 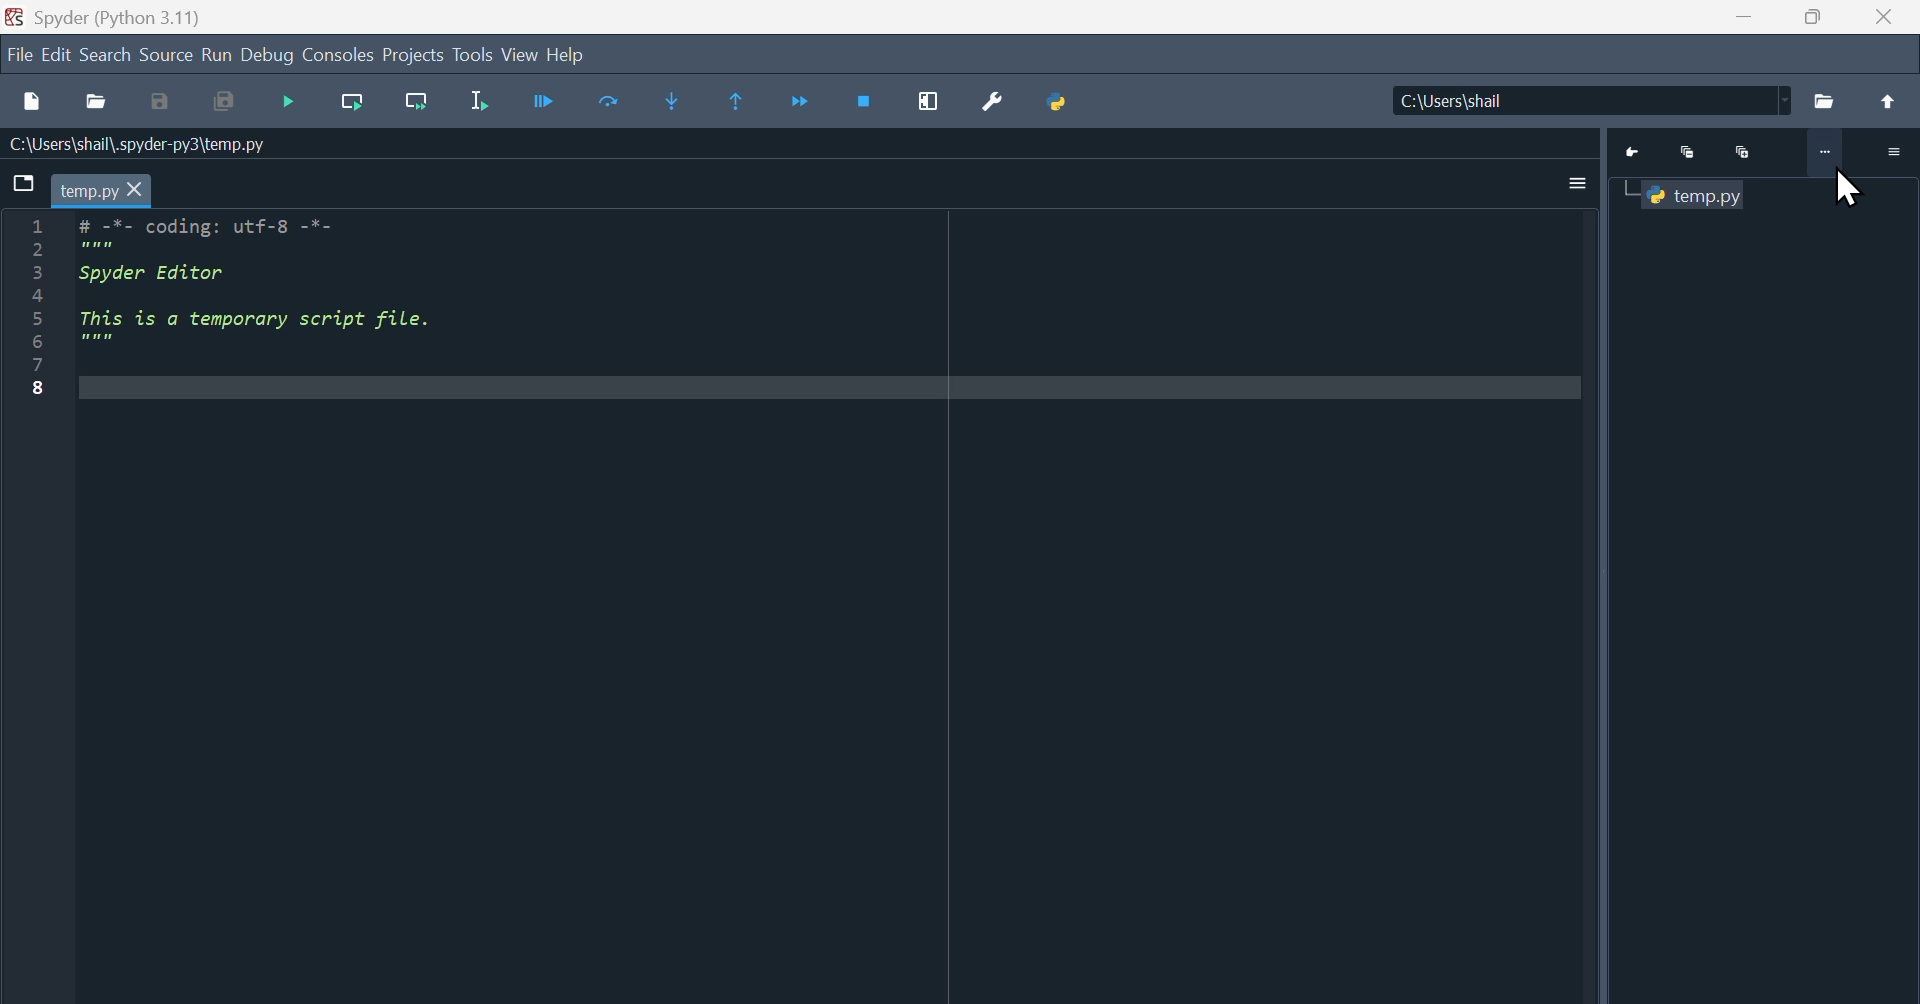 What do you see at coordinates (339, 56) in the screenshot?
I see `Consoles` at bounding box center [339, 56].